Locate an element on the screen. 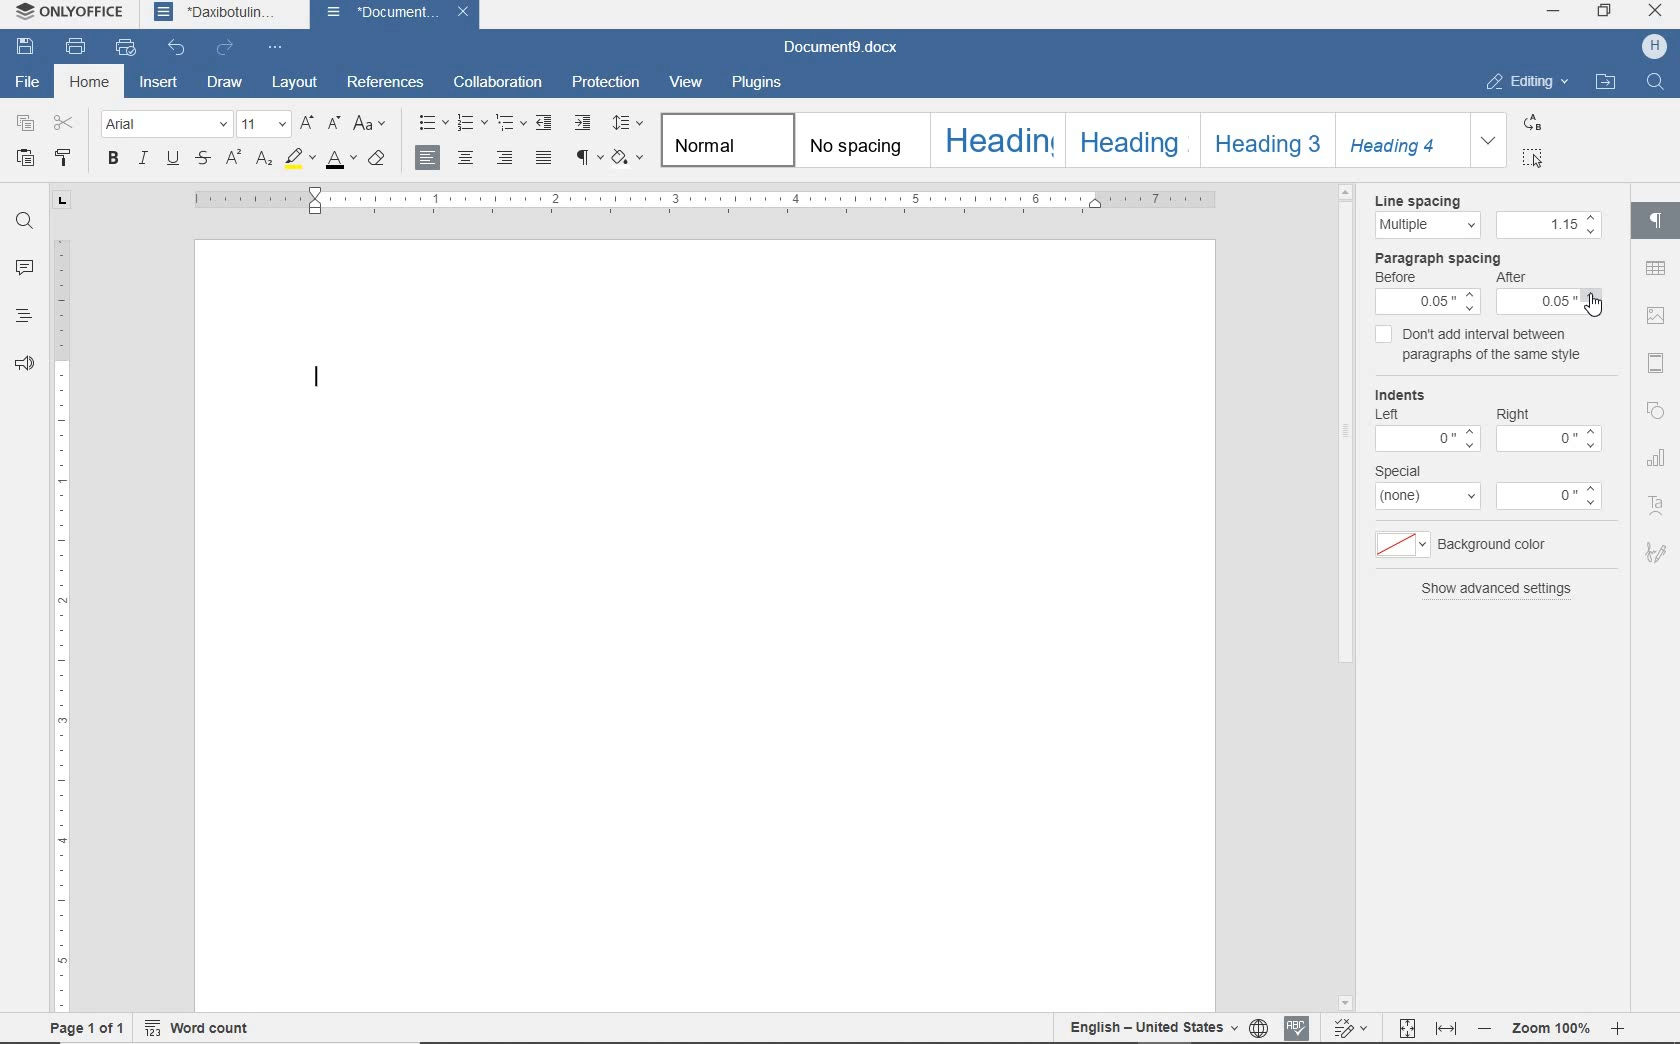 This screenshot has height=1044, width=1680. show advanced settings is located at coordinates (1498, 589).